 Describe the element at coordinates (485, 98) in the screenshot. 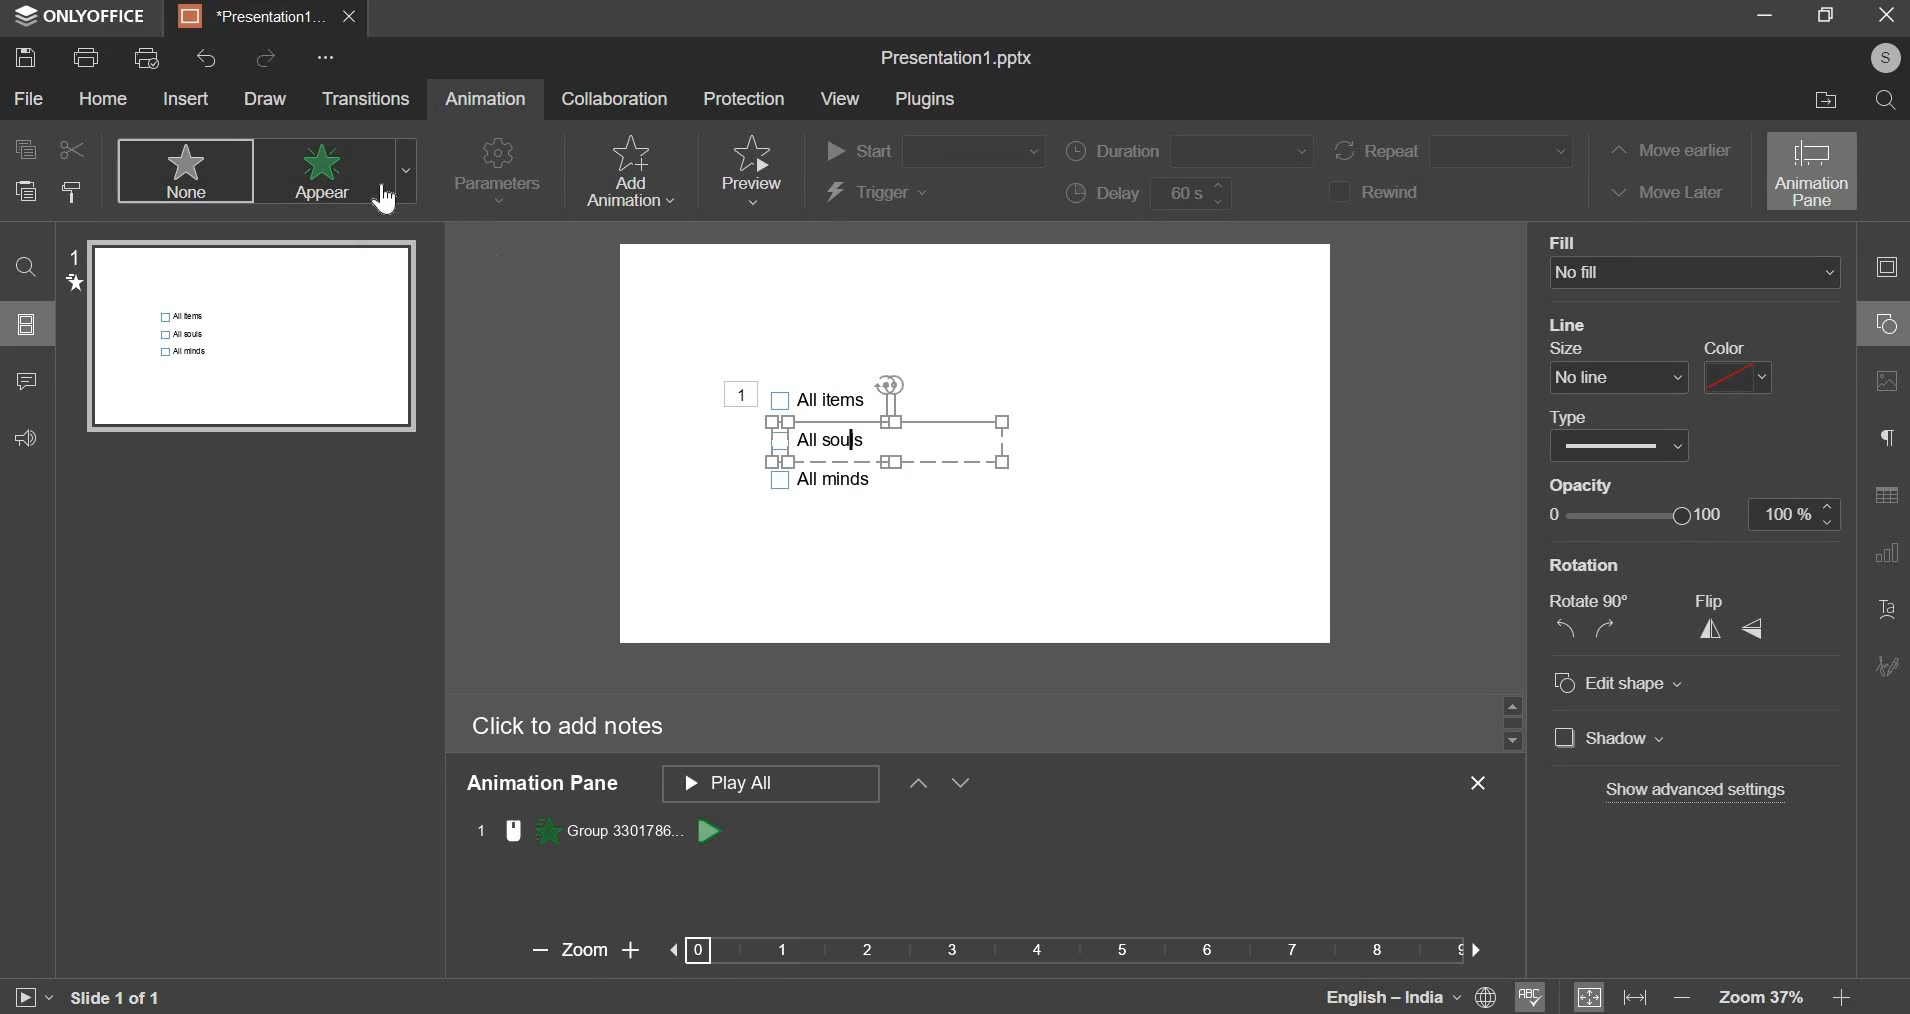

I see `animation` at that location.